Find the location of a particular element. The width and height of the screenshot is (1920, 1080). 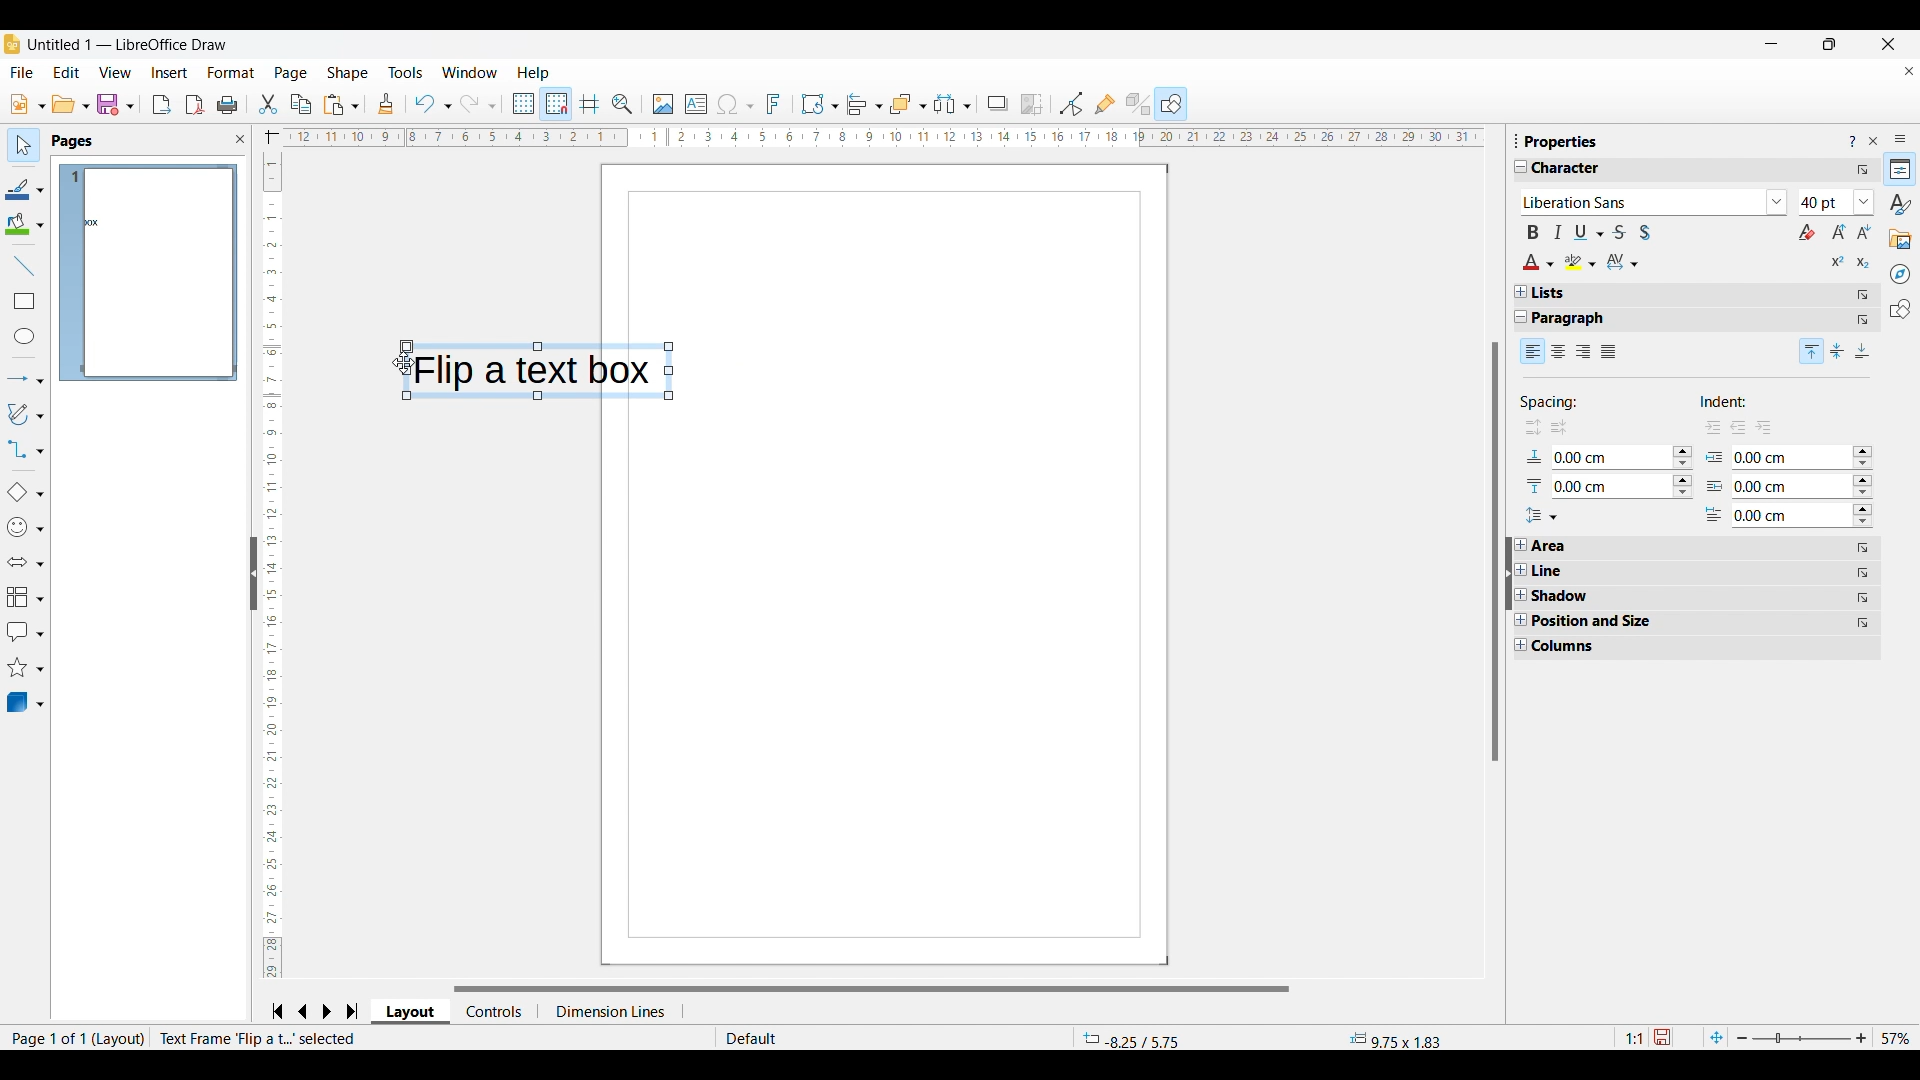

Insert special character options is located at coordinates (735, 105).